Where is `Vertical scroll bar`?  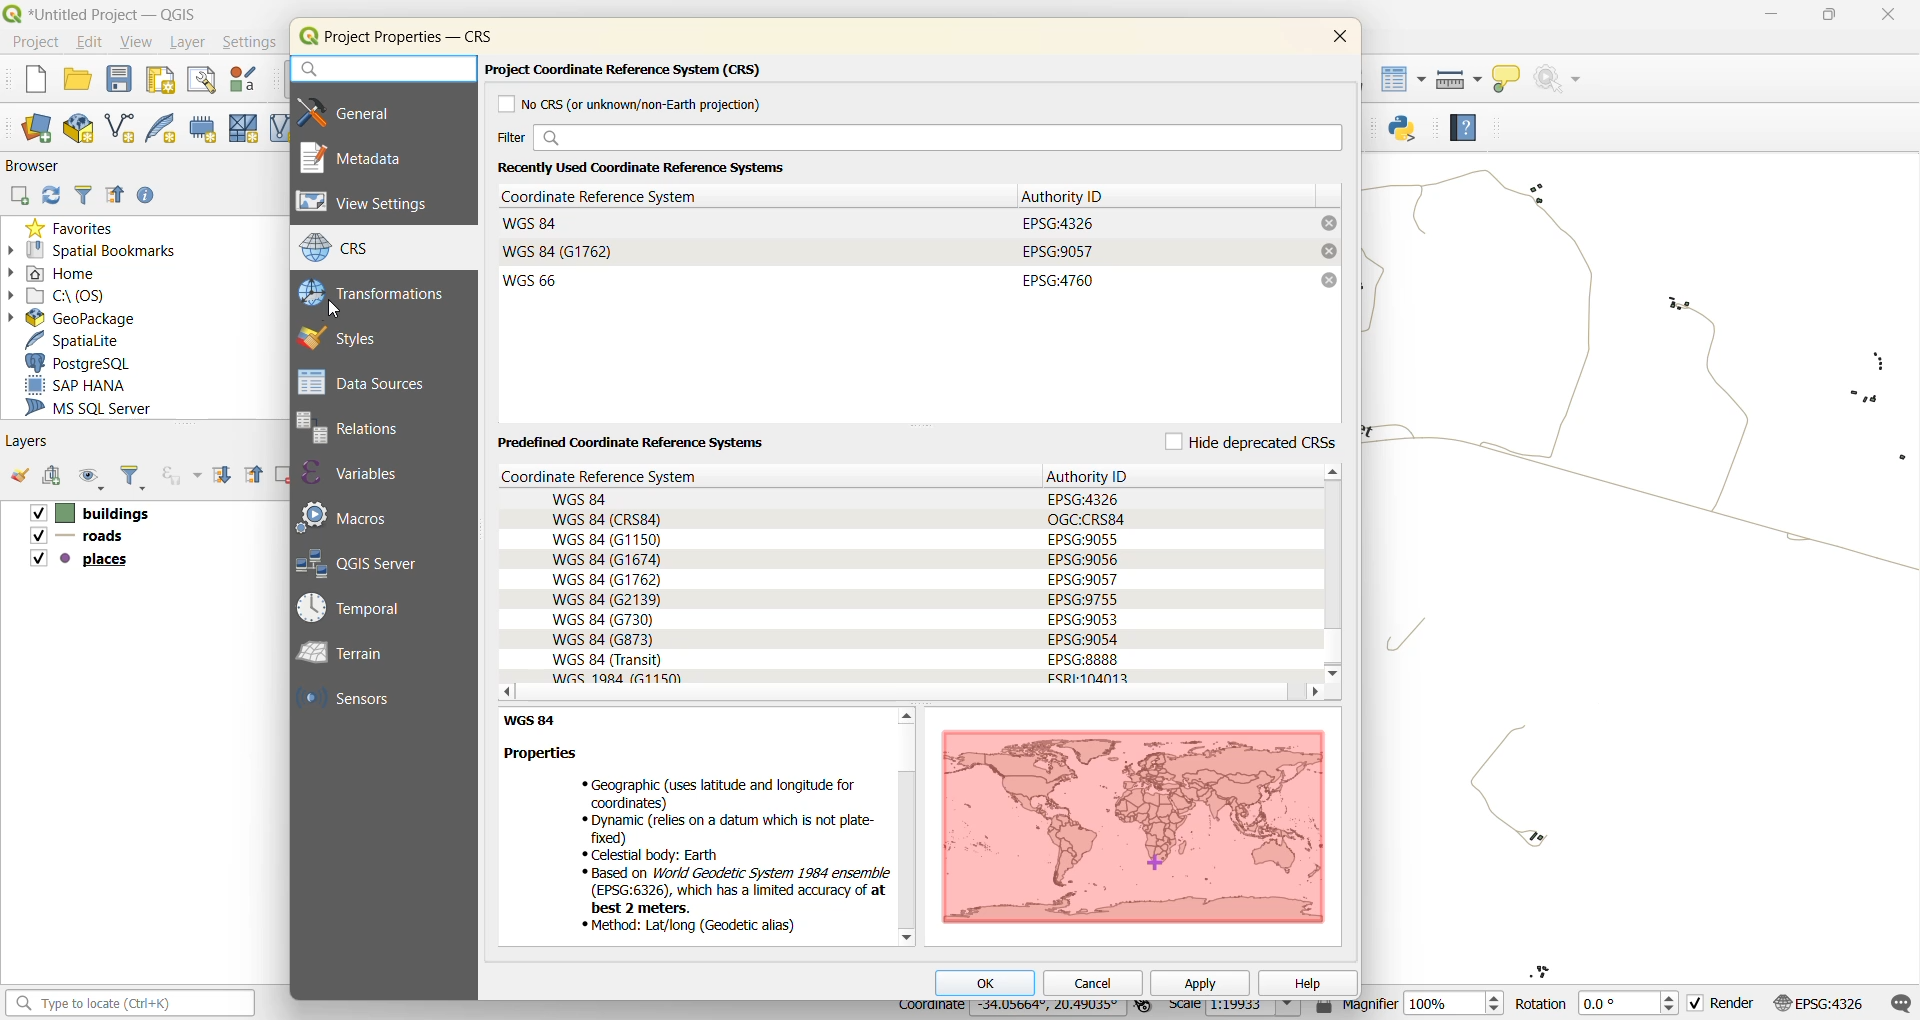
Vertical scroll bar is located at coordinates (1334, 573).